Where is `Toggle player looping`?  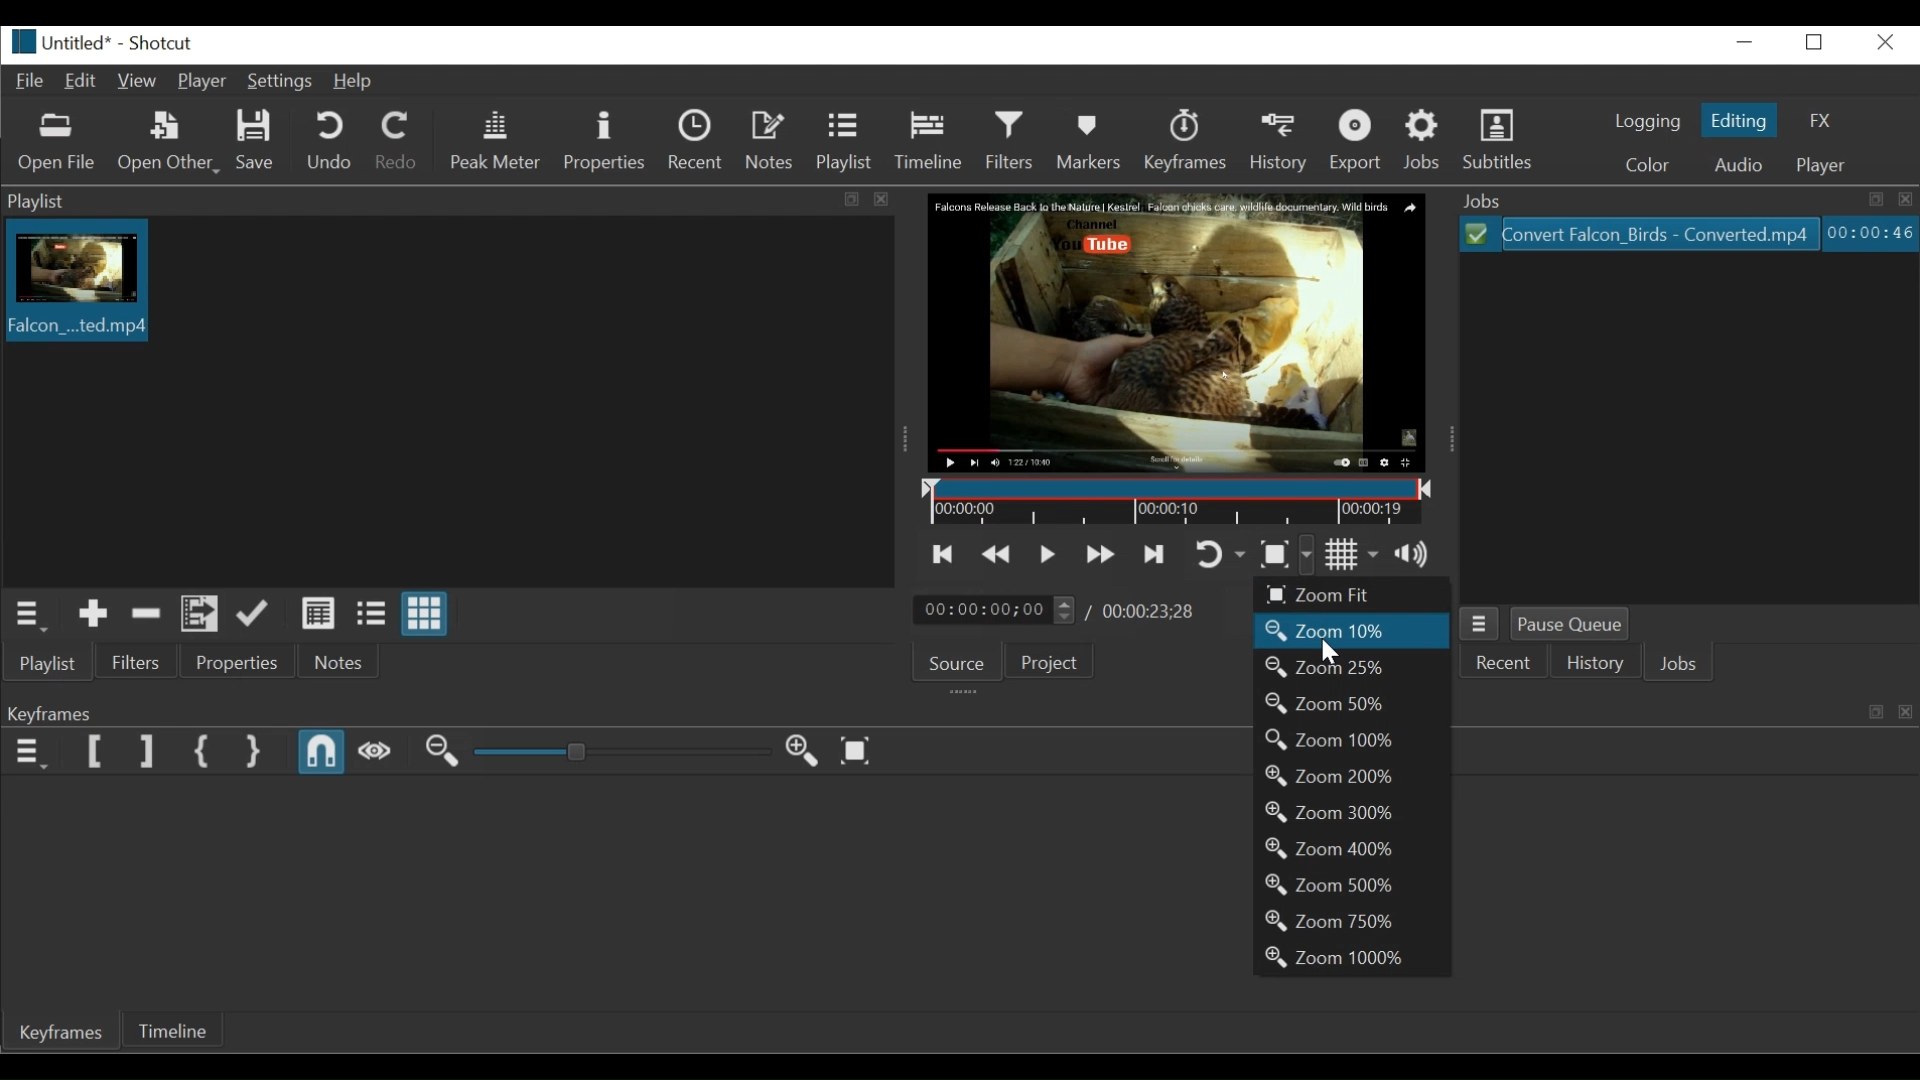 Toggle player looping is located at coordinates (1217, 555).